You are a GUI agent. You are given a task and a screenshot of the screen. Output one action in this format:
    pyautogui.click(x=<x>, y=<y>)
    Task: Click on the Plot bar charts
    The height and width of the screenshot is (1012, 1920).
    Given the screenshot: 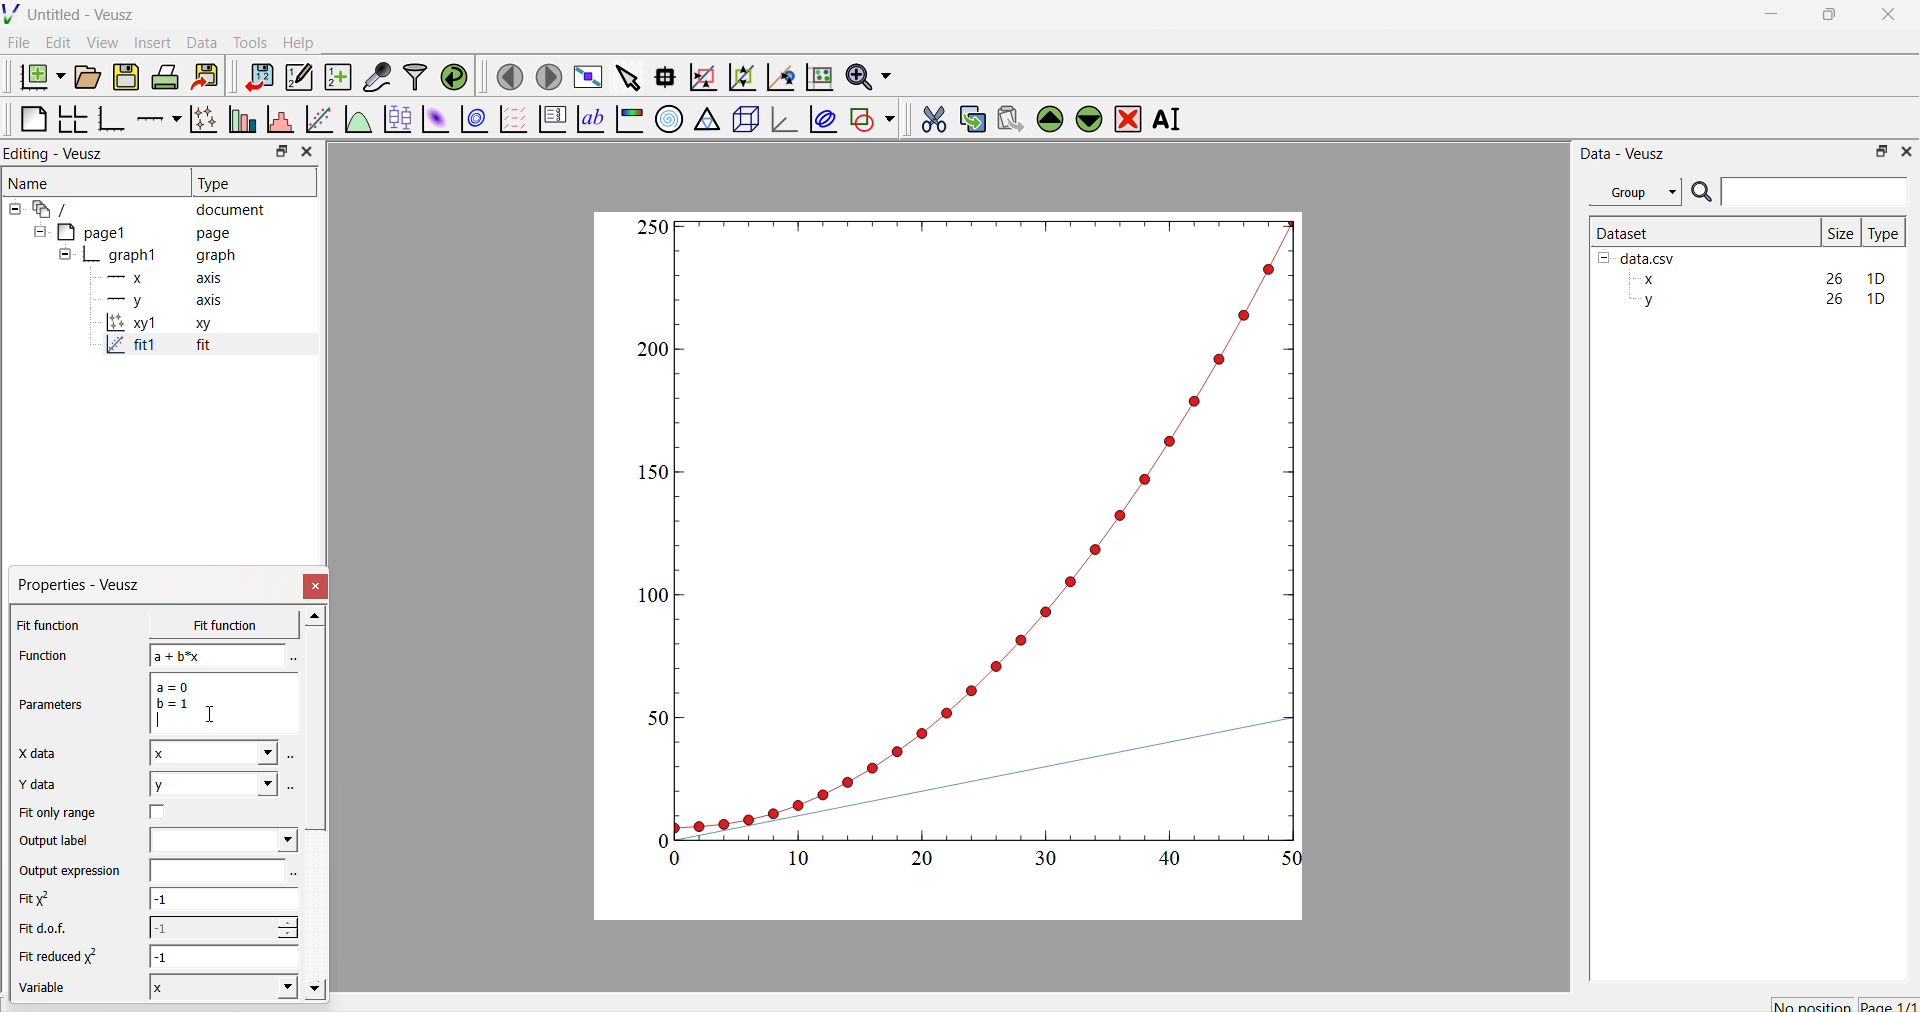 What is the action you would take?
    pyautogui.click(x=240, y=121)
    